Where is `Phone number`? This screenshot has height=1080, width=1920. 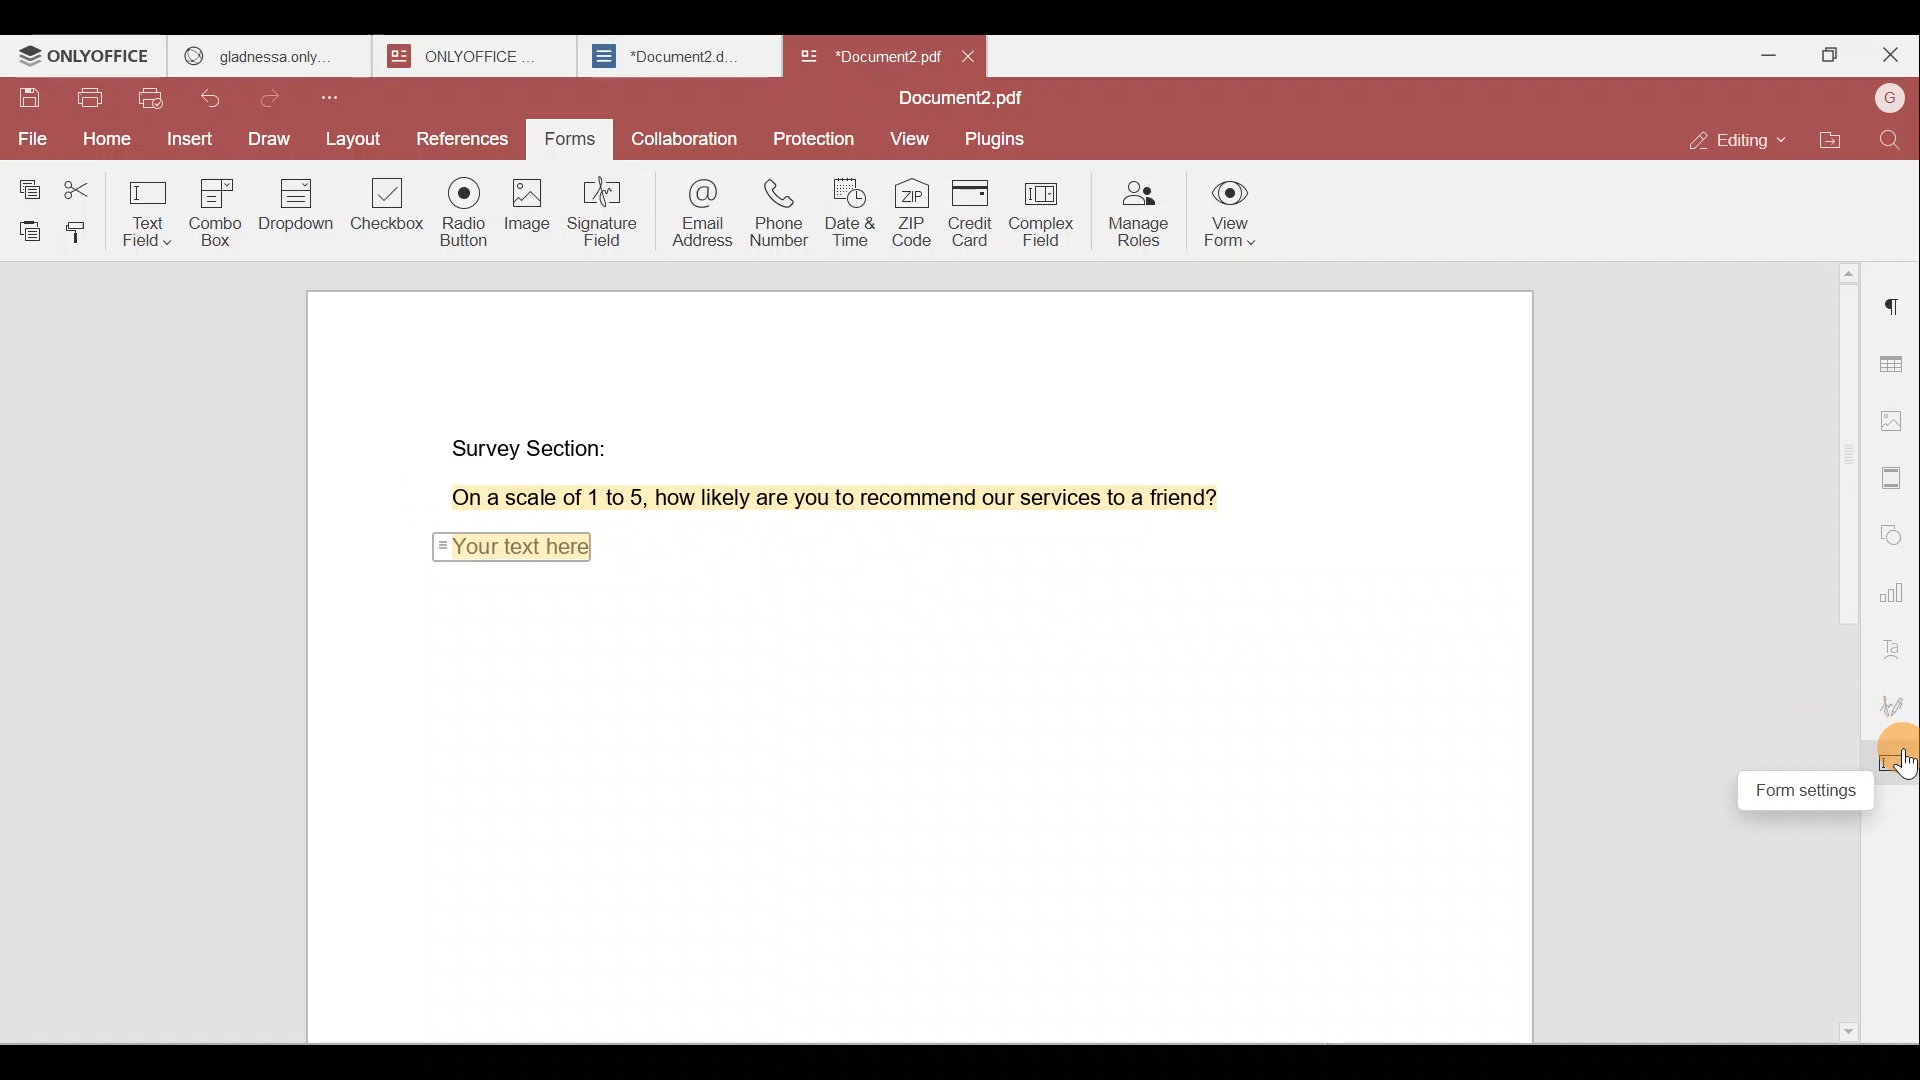
Phone number is located at coordinates (776, 206).